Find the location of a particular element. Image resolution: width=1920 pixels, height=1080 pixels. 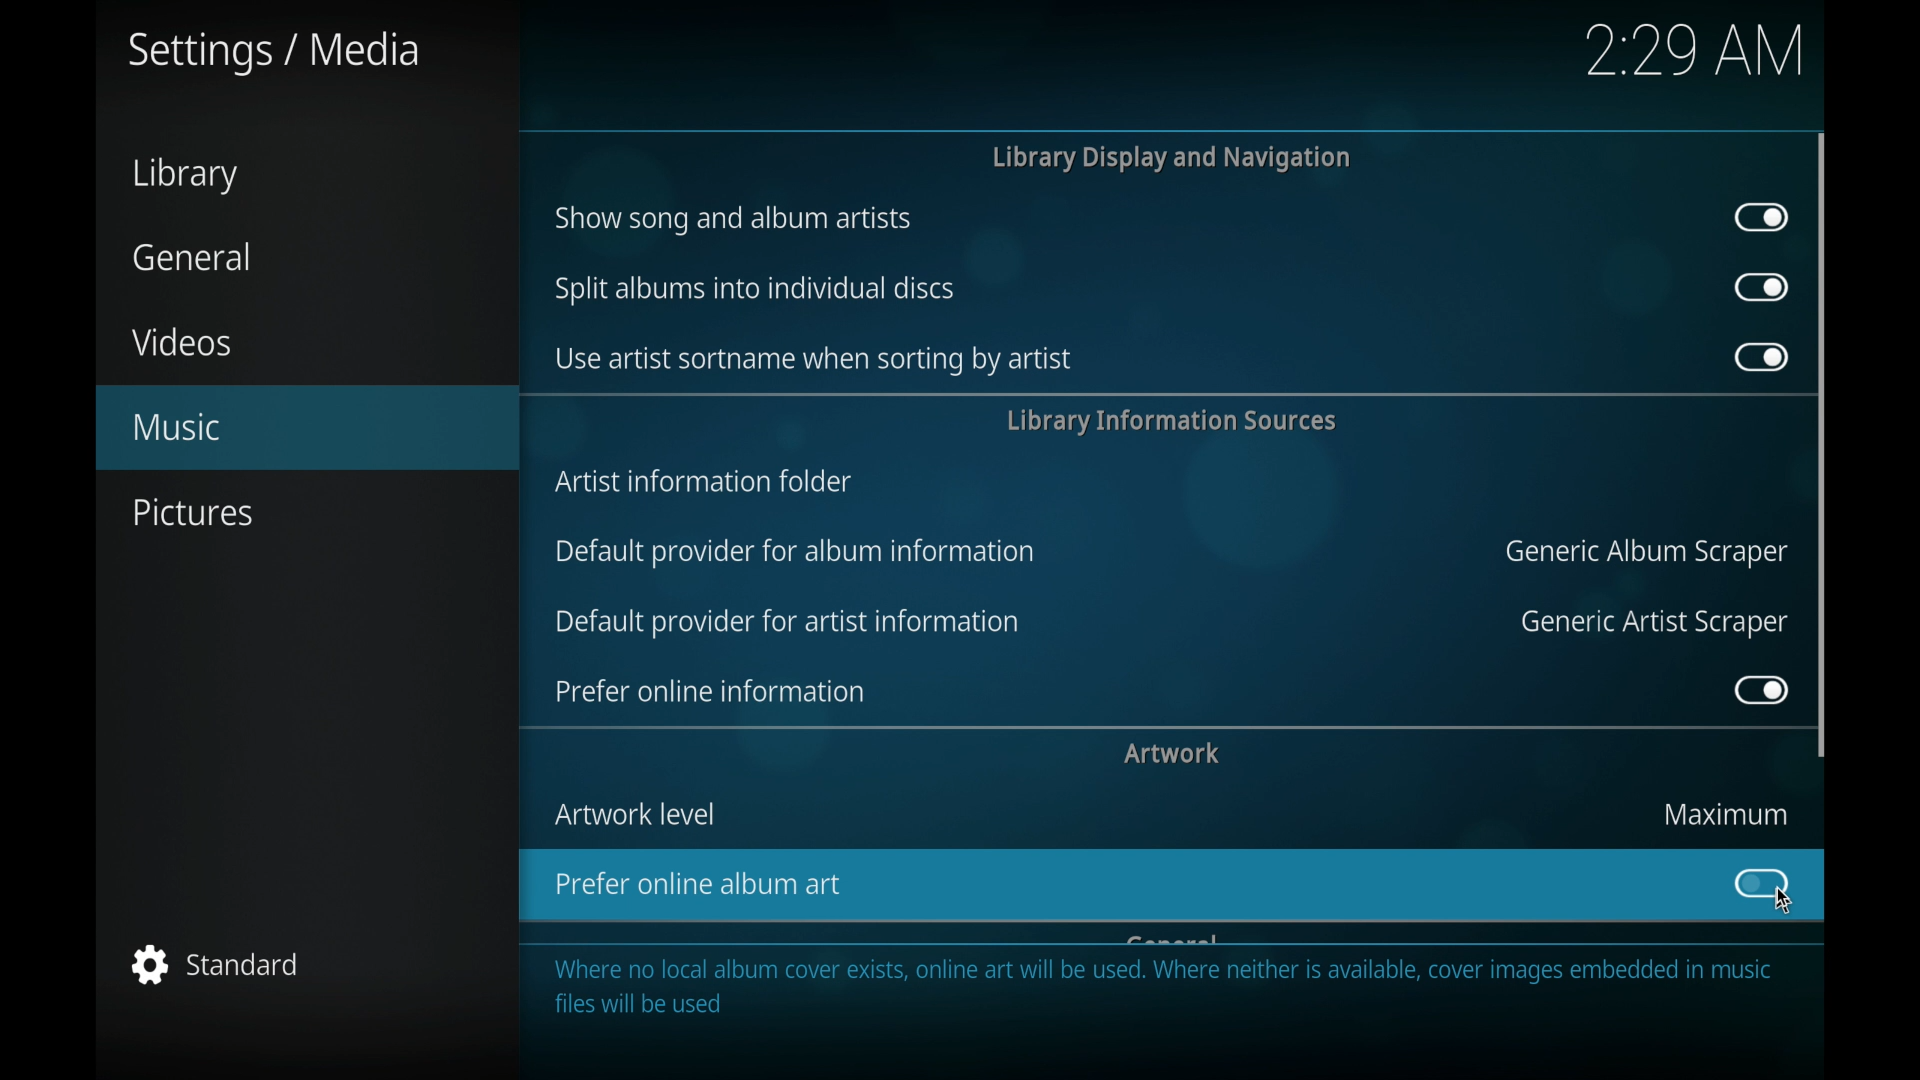

maximum is located at coordinates (1721, 815).